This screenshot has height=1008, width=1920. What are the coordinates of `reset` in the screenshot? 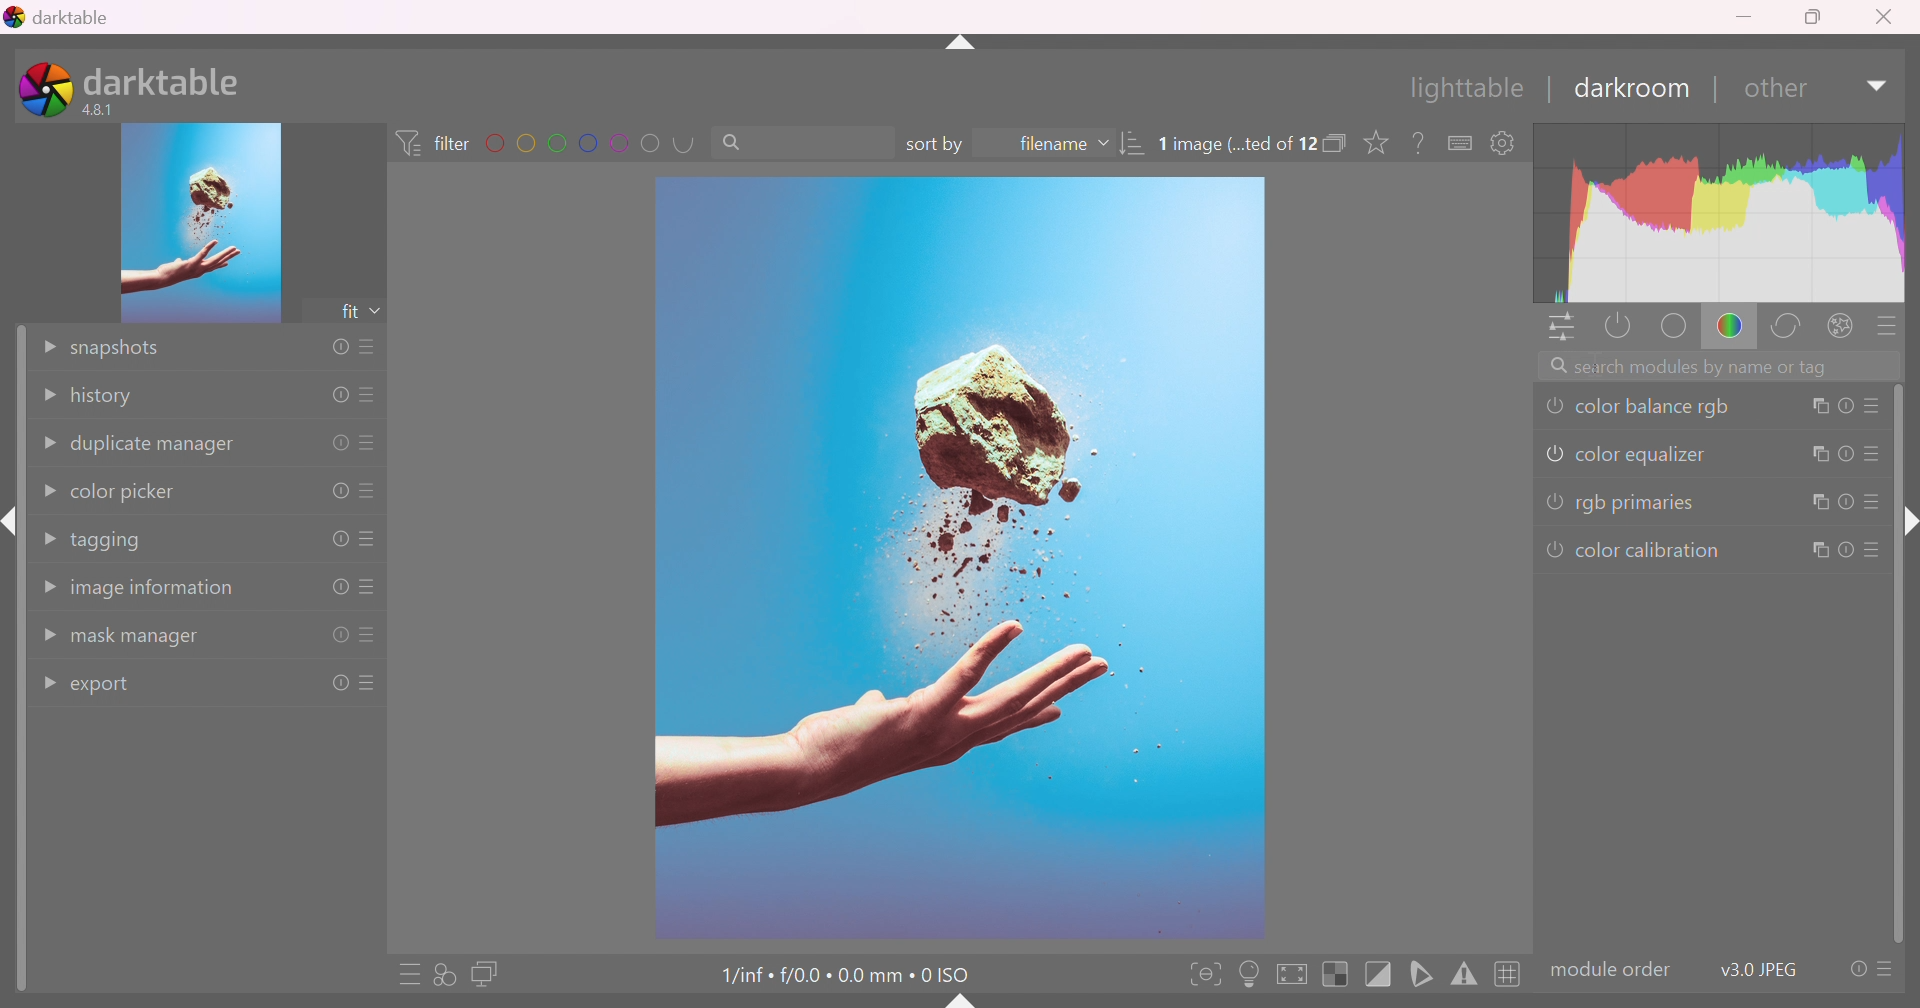 It's located at (335, 348).